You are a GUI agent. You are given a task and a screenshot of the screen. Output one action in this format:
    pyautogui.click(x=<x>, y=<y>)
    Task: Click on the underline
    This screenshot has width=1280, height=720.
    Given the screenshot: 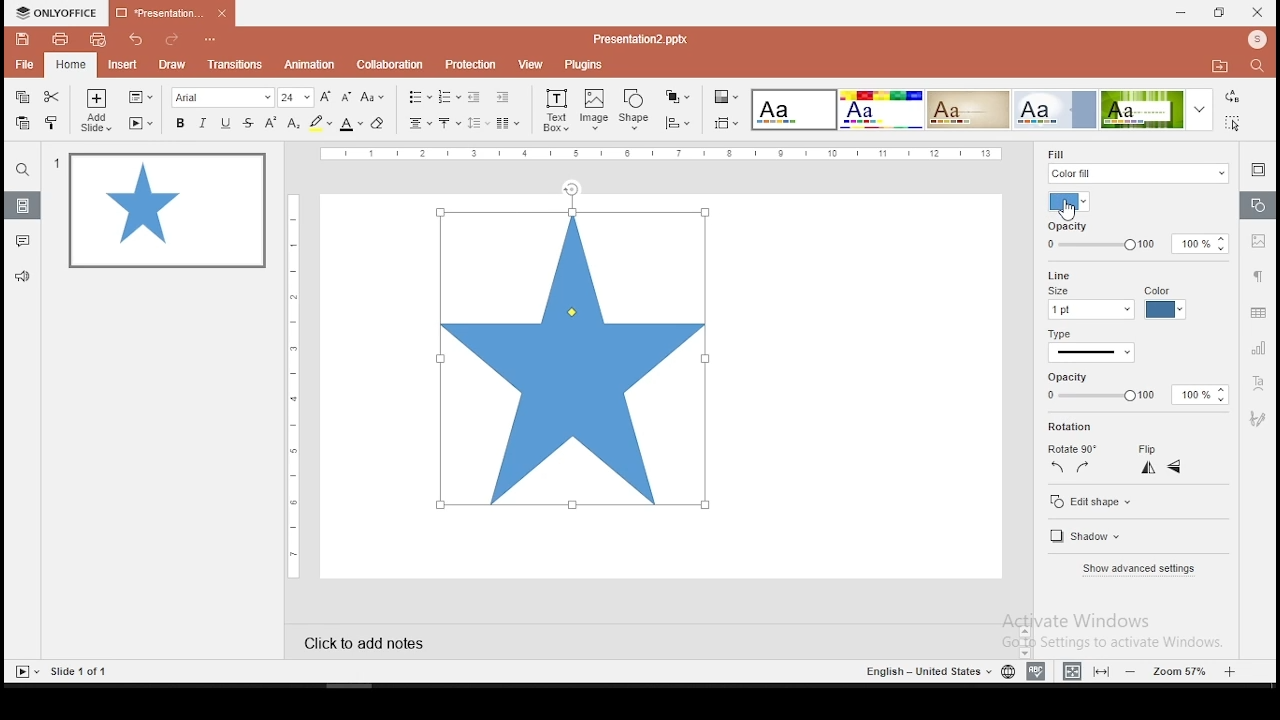 What is the action you would take?
    pyautogui.click(x=226, y=124)
    